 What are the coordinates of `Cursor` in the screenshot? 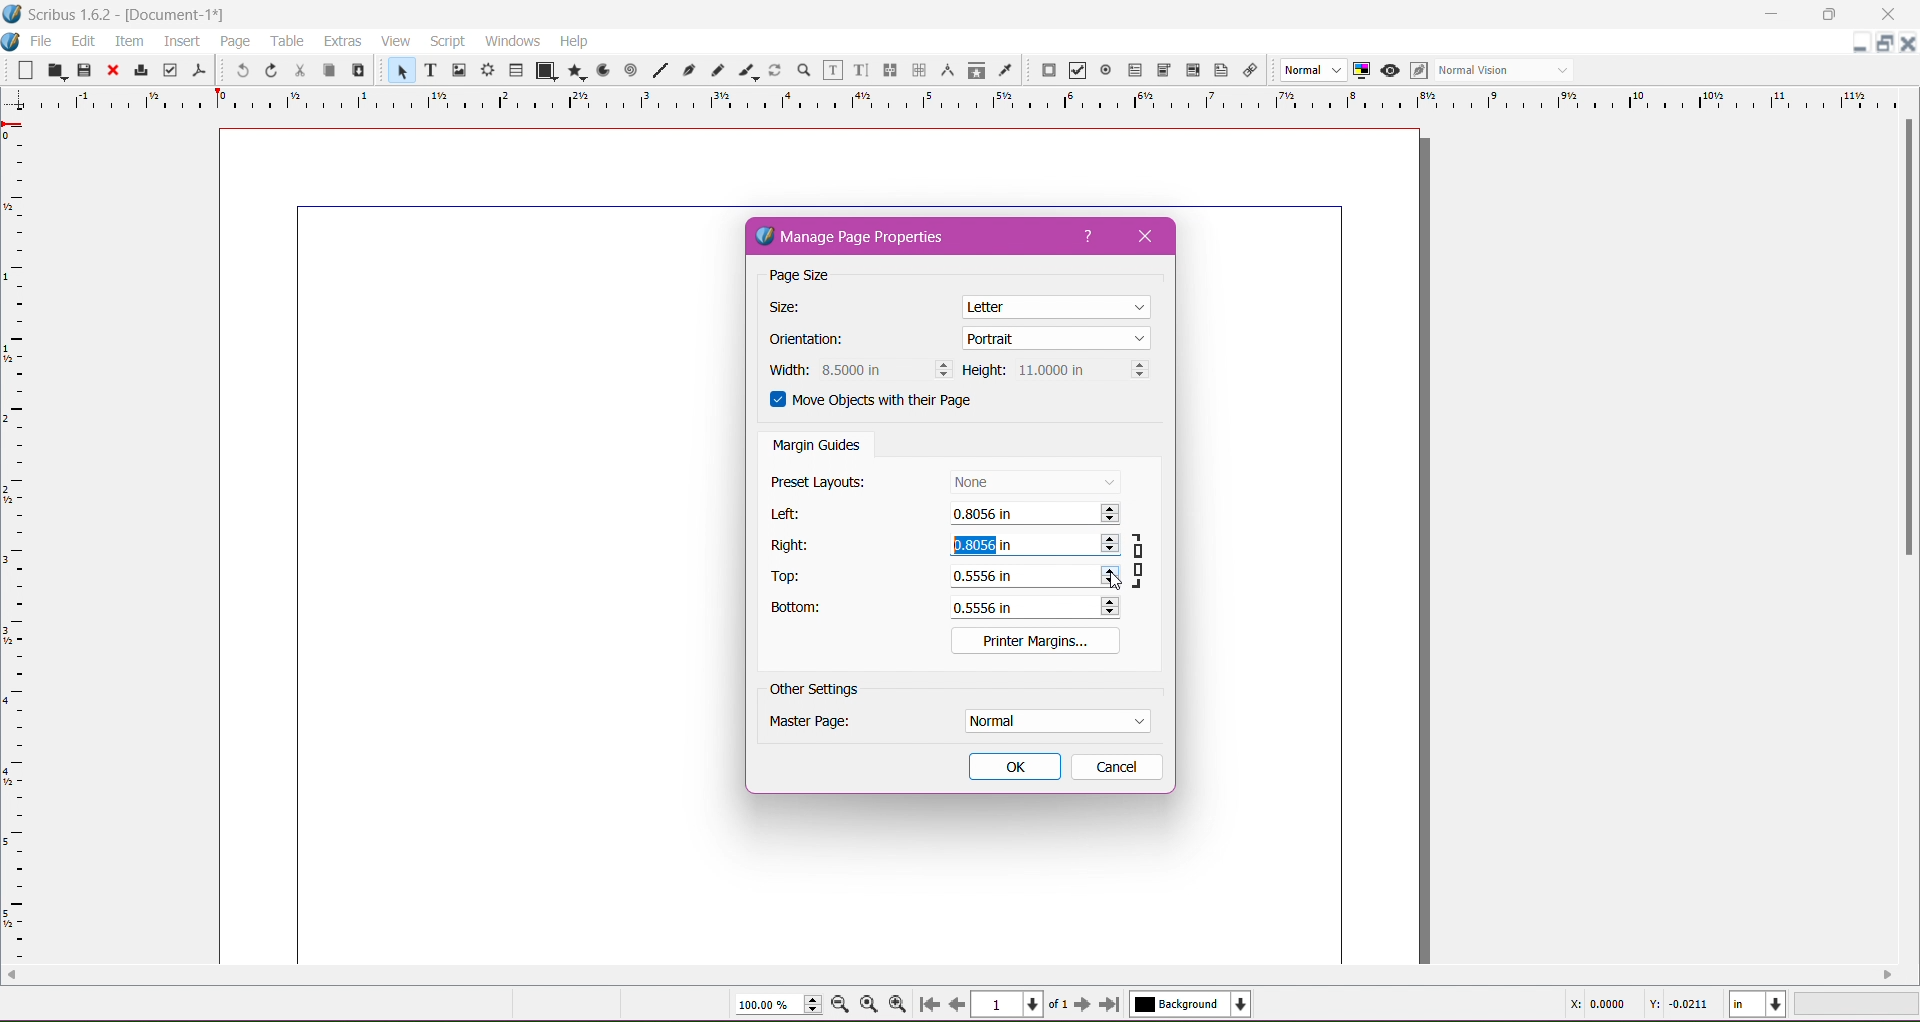 It's located at (1110, 580).